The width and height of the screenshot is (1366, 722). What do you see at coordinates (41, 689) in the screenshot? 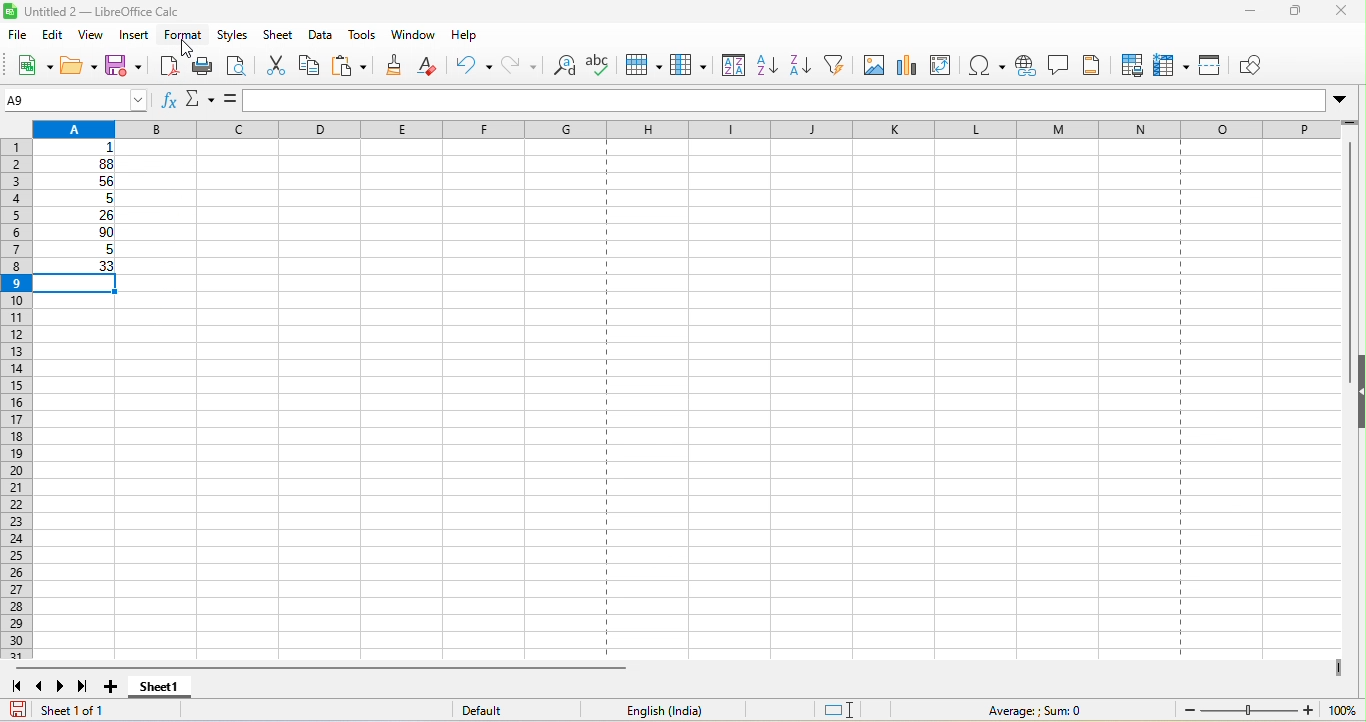
I see `scroll to previous sheet` at bounding box center [41, 689].